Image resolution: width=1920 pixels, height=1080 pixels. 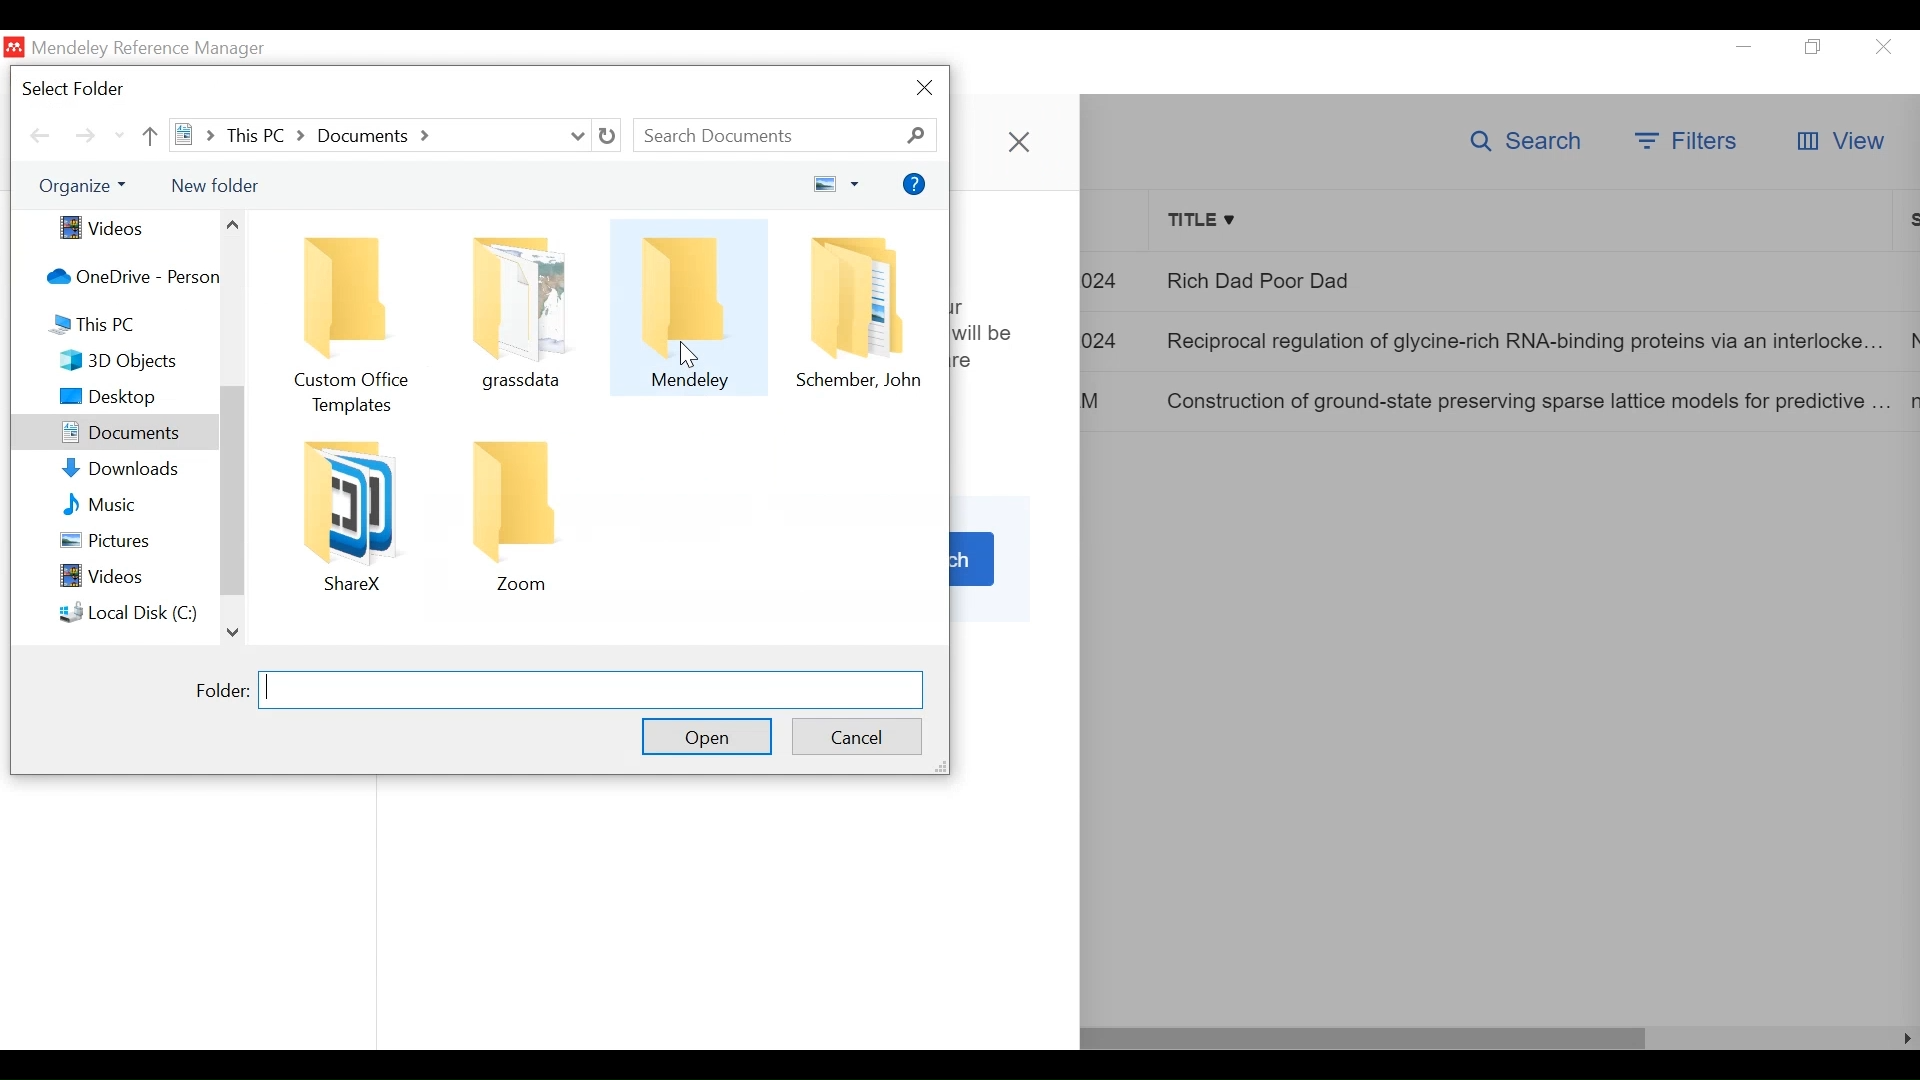 What do you see at coordinates (687, 308) in the screenshot?
I see `Folder` at bounding box center [687, 308].